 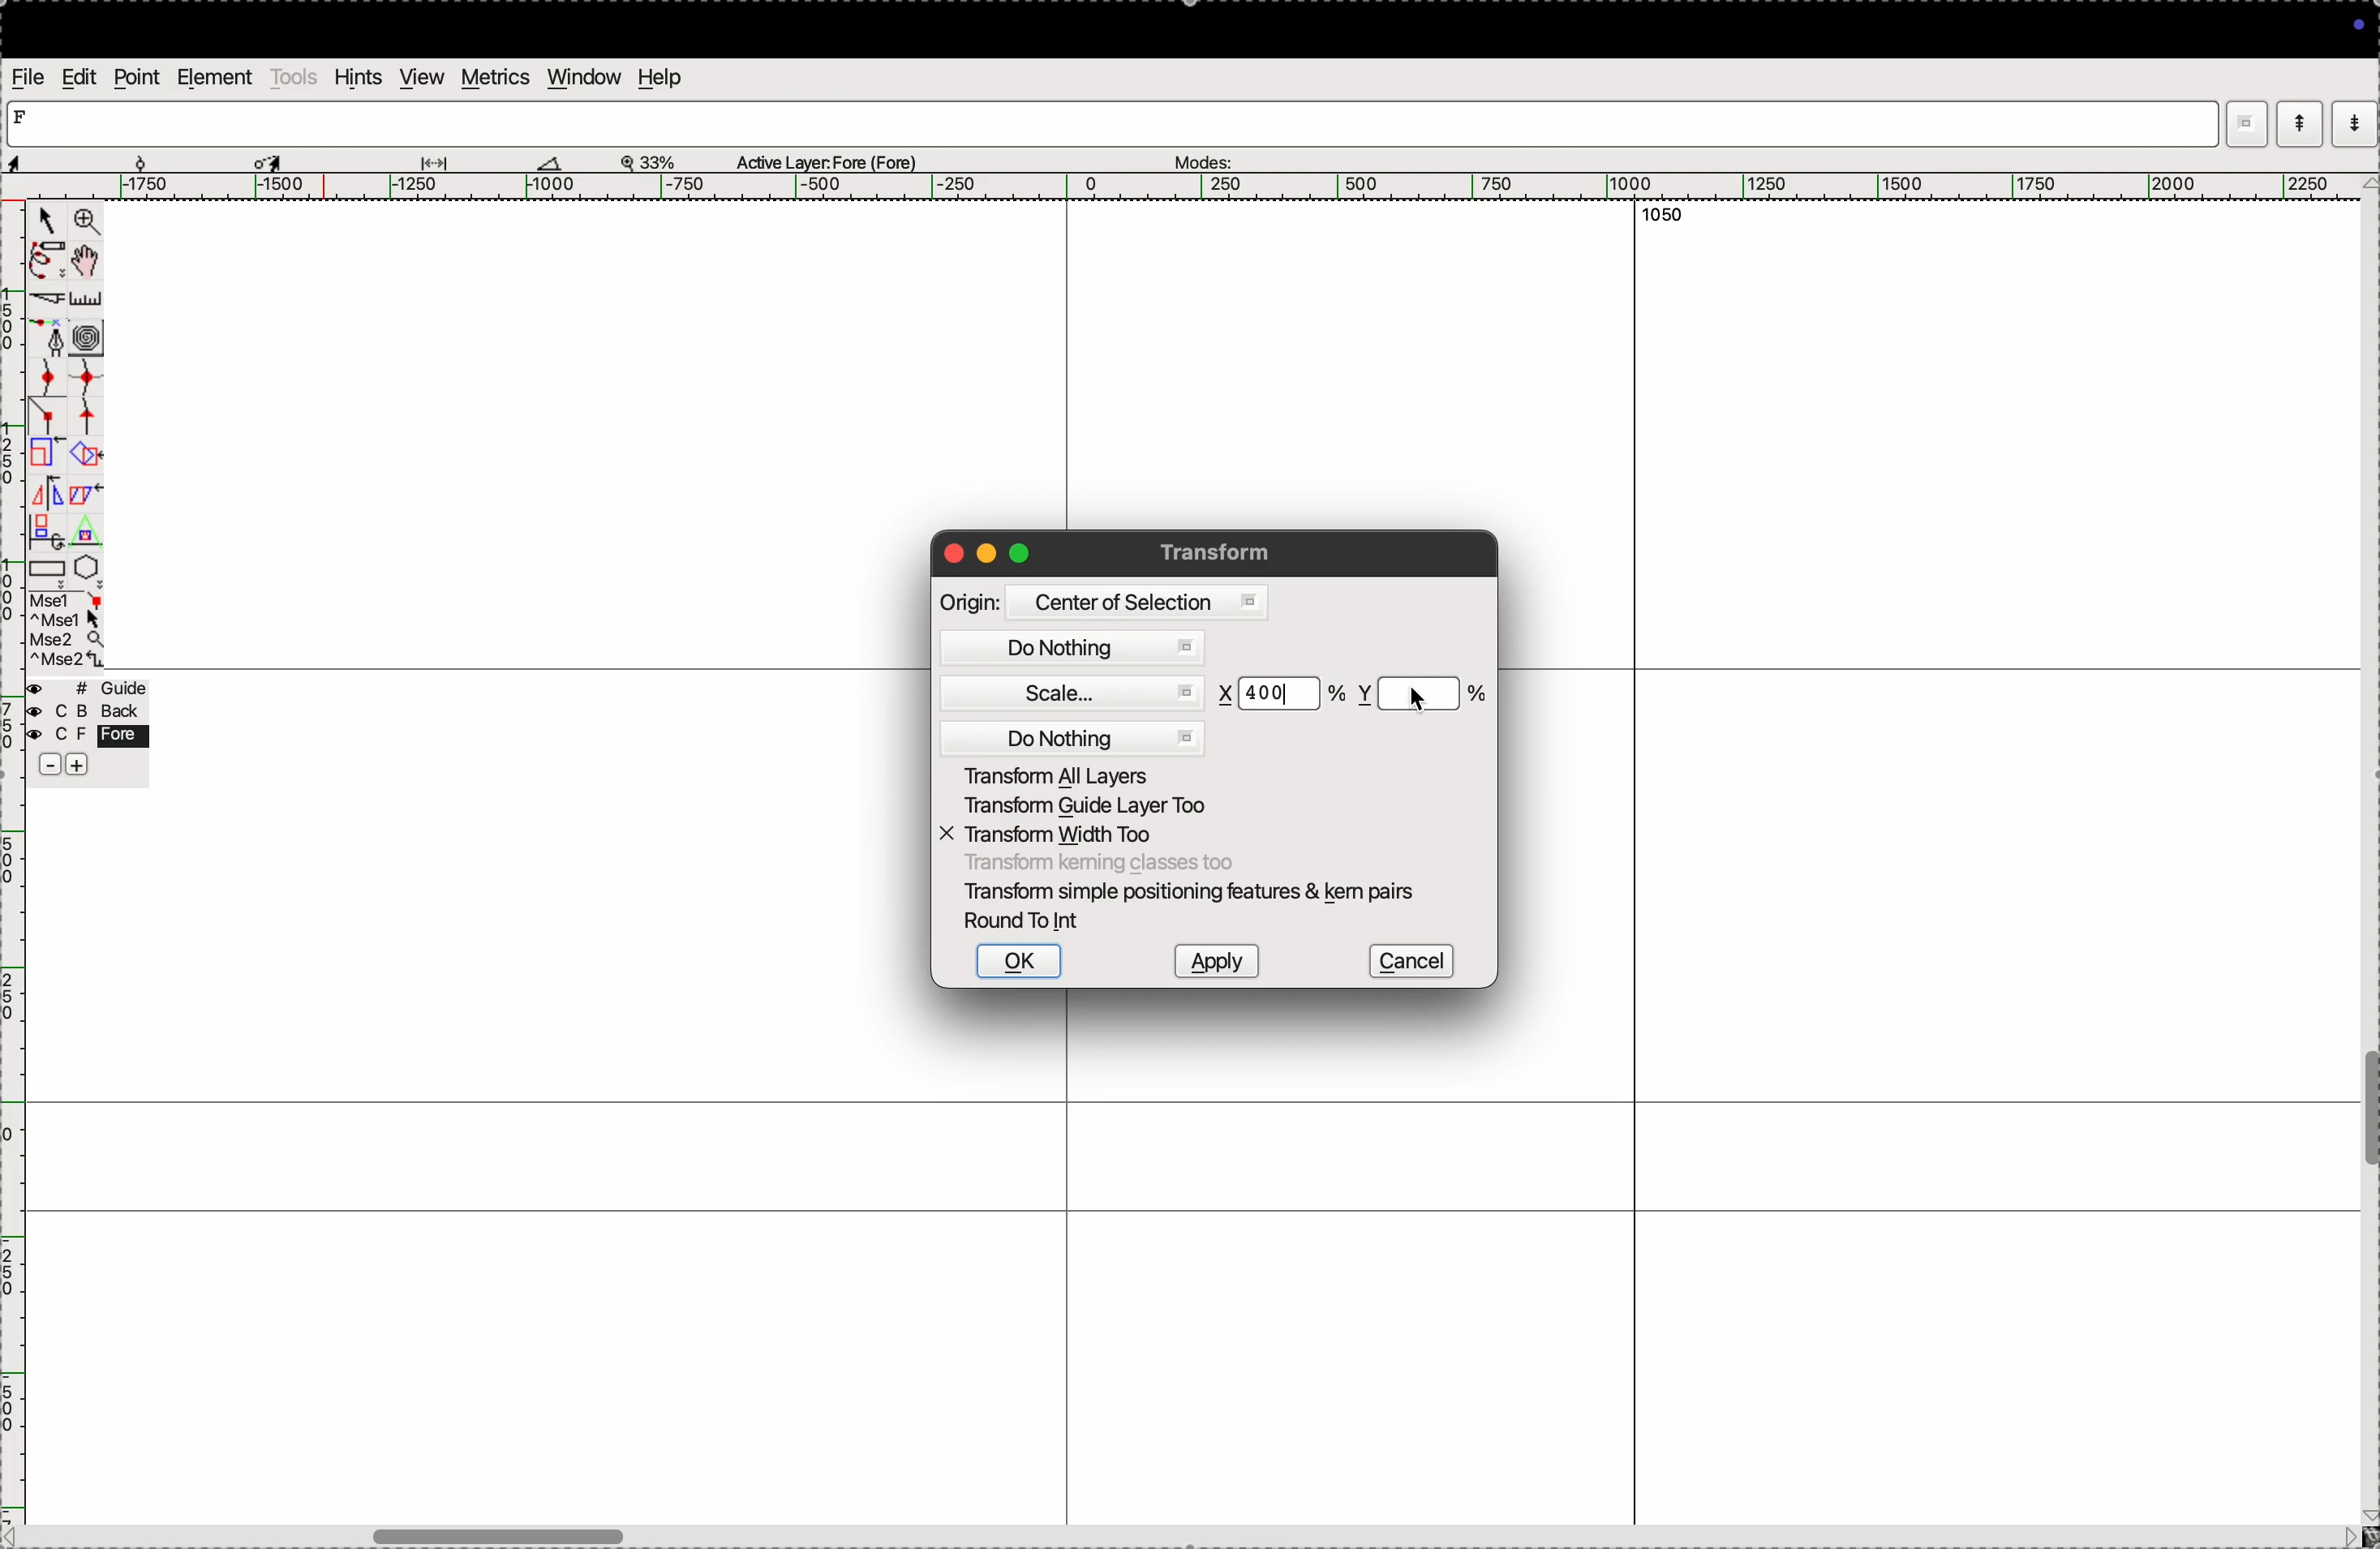 What do you see at coordinates (1076, 737) in the screenshot?
I see `do nothing` at bounding box center [1076, 737].